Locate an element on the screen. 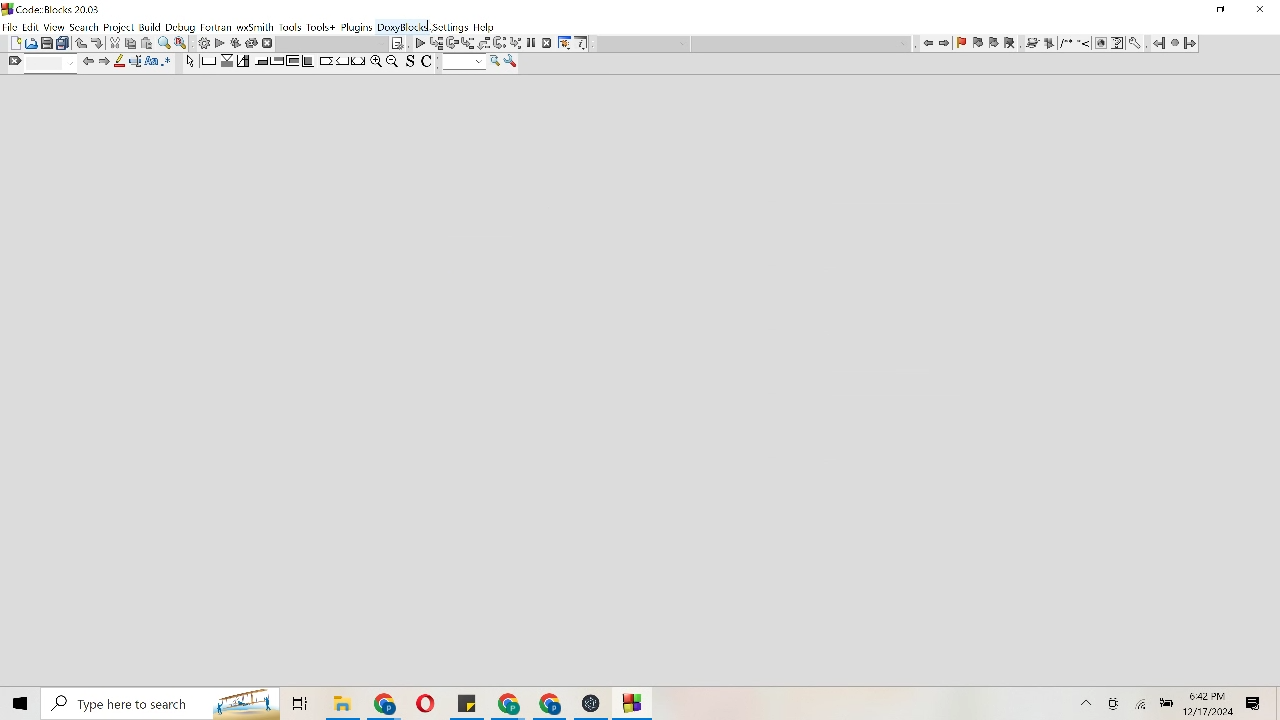 The image size is (1280, 720). Document is located at coordinates (13, 42).